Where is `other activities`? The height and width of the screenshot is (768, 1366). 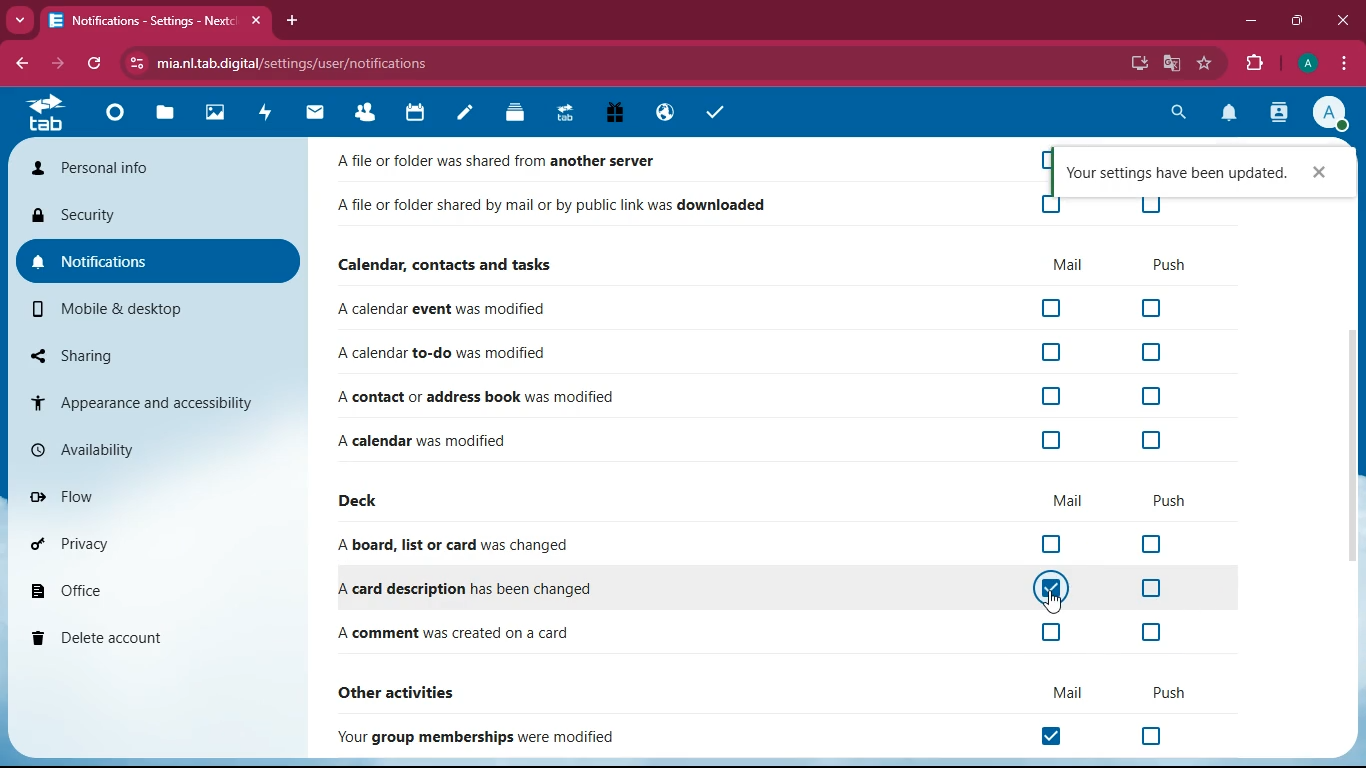 other activities is located at coordinates (410, 690).